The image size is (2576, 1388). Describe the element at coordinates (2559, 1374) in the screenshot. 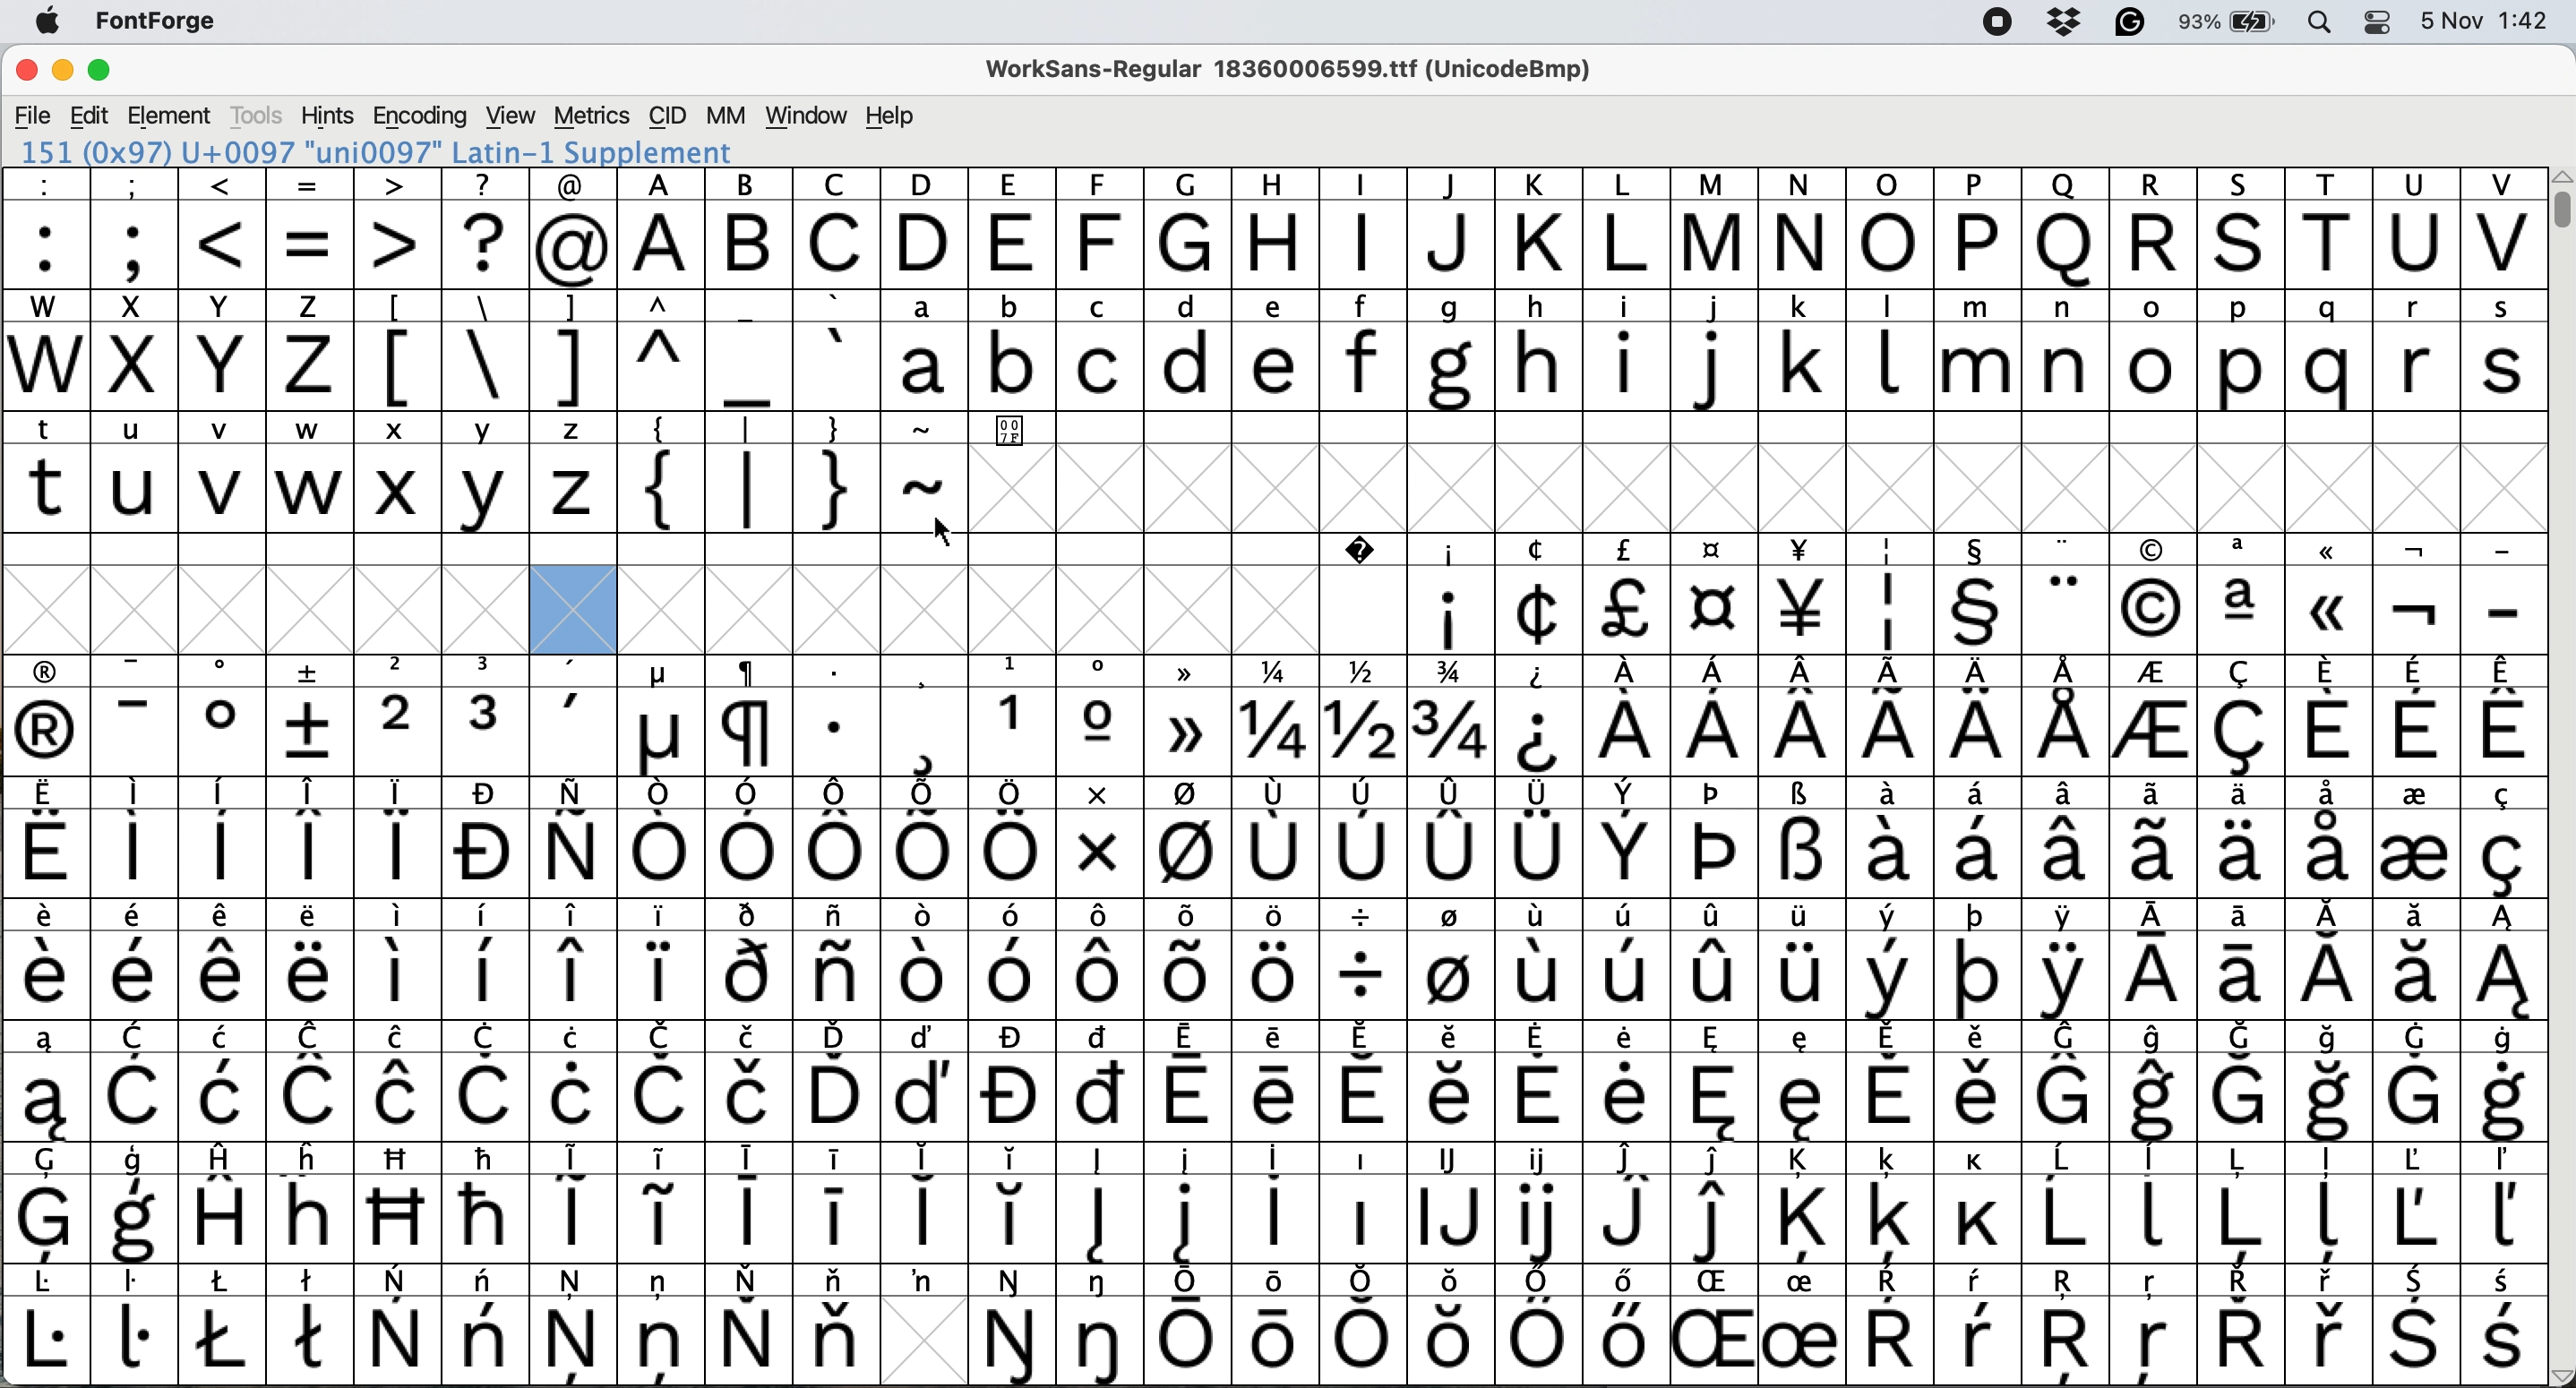

I see `scroll button` at that location.